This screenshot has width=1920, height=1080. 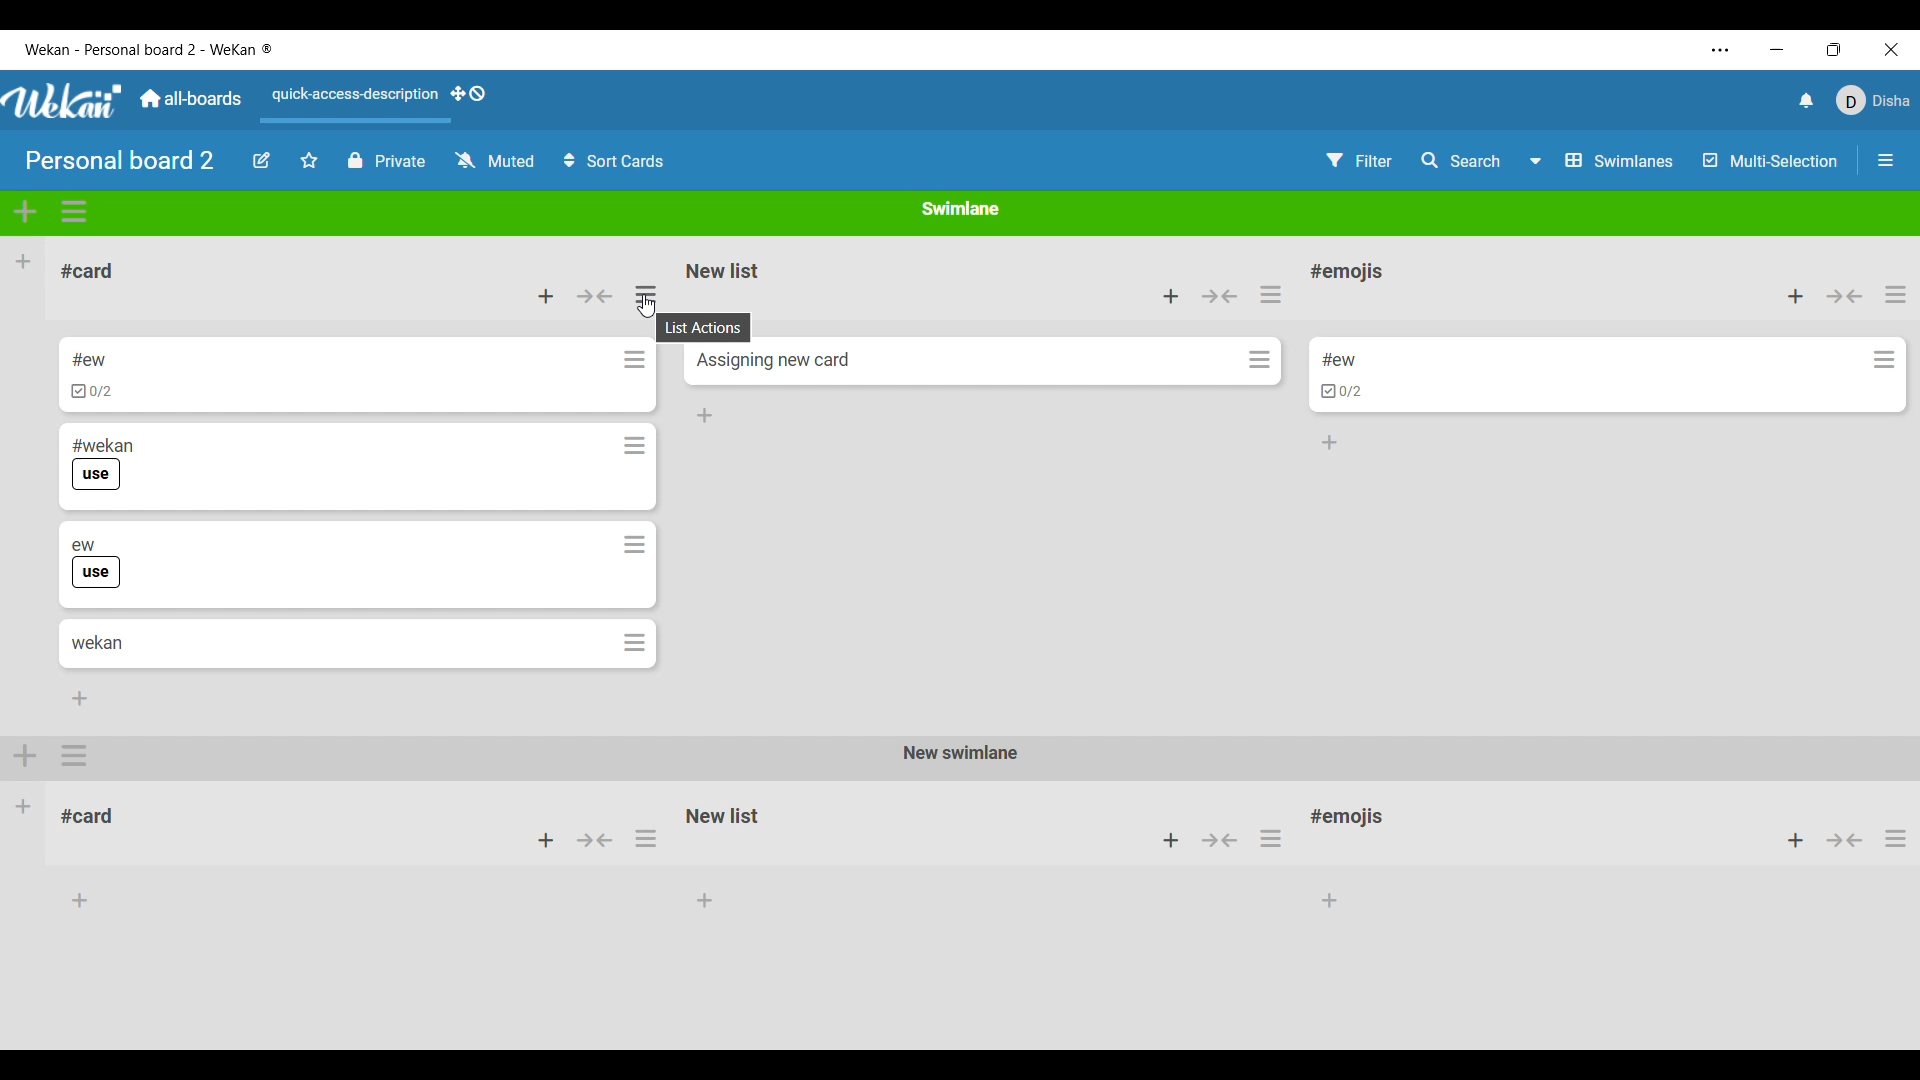 What do you see at coordinates (962, 207) in the screenshot?
I see `Name of current Swimlane` at bounding box center [962, 207].